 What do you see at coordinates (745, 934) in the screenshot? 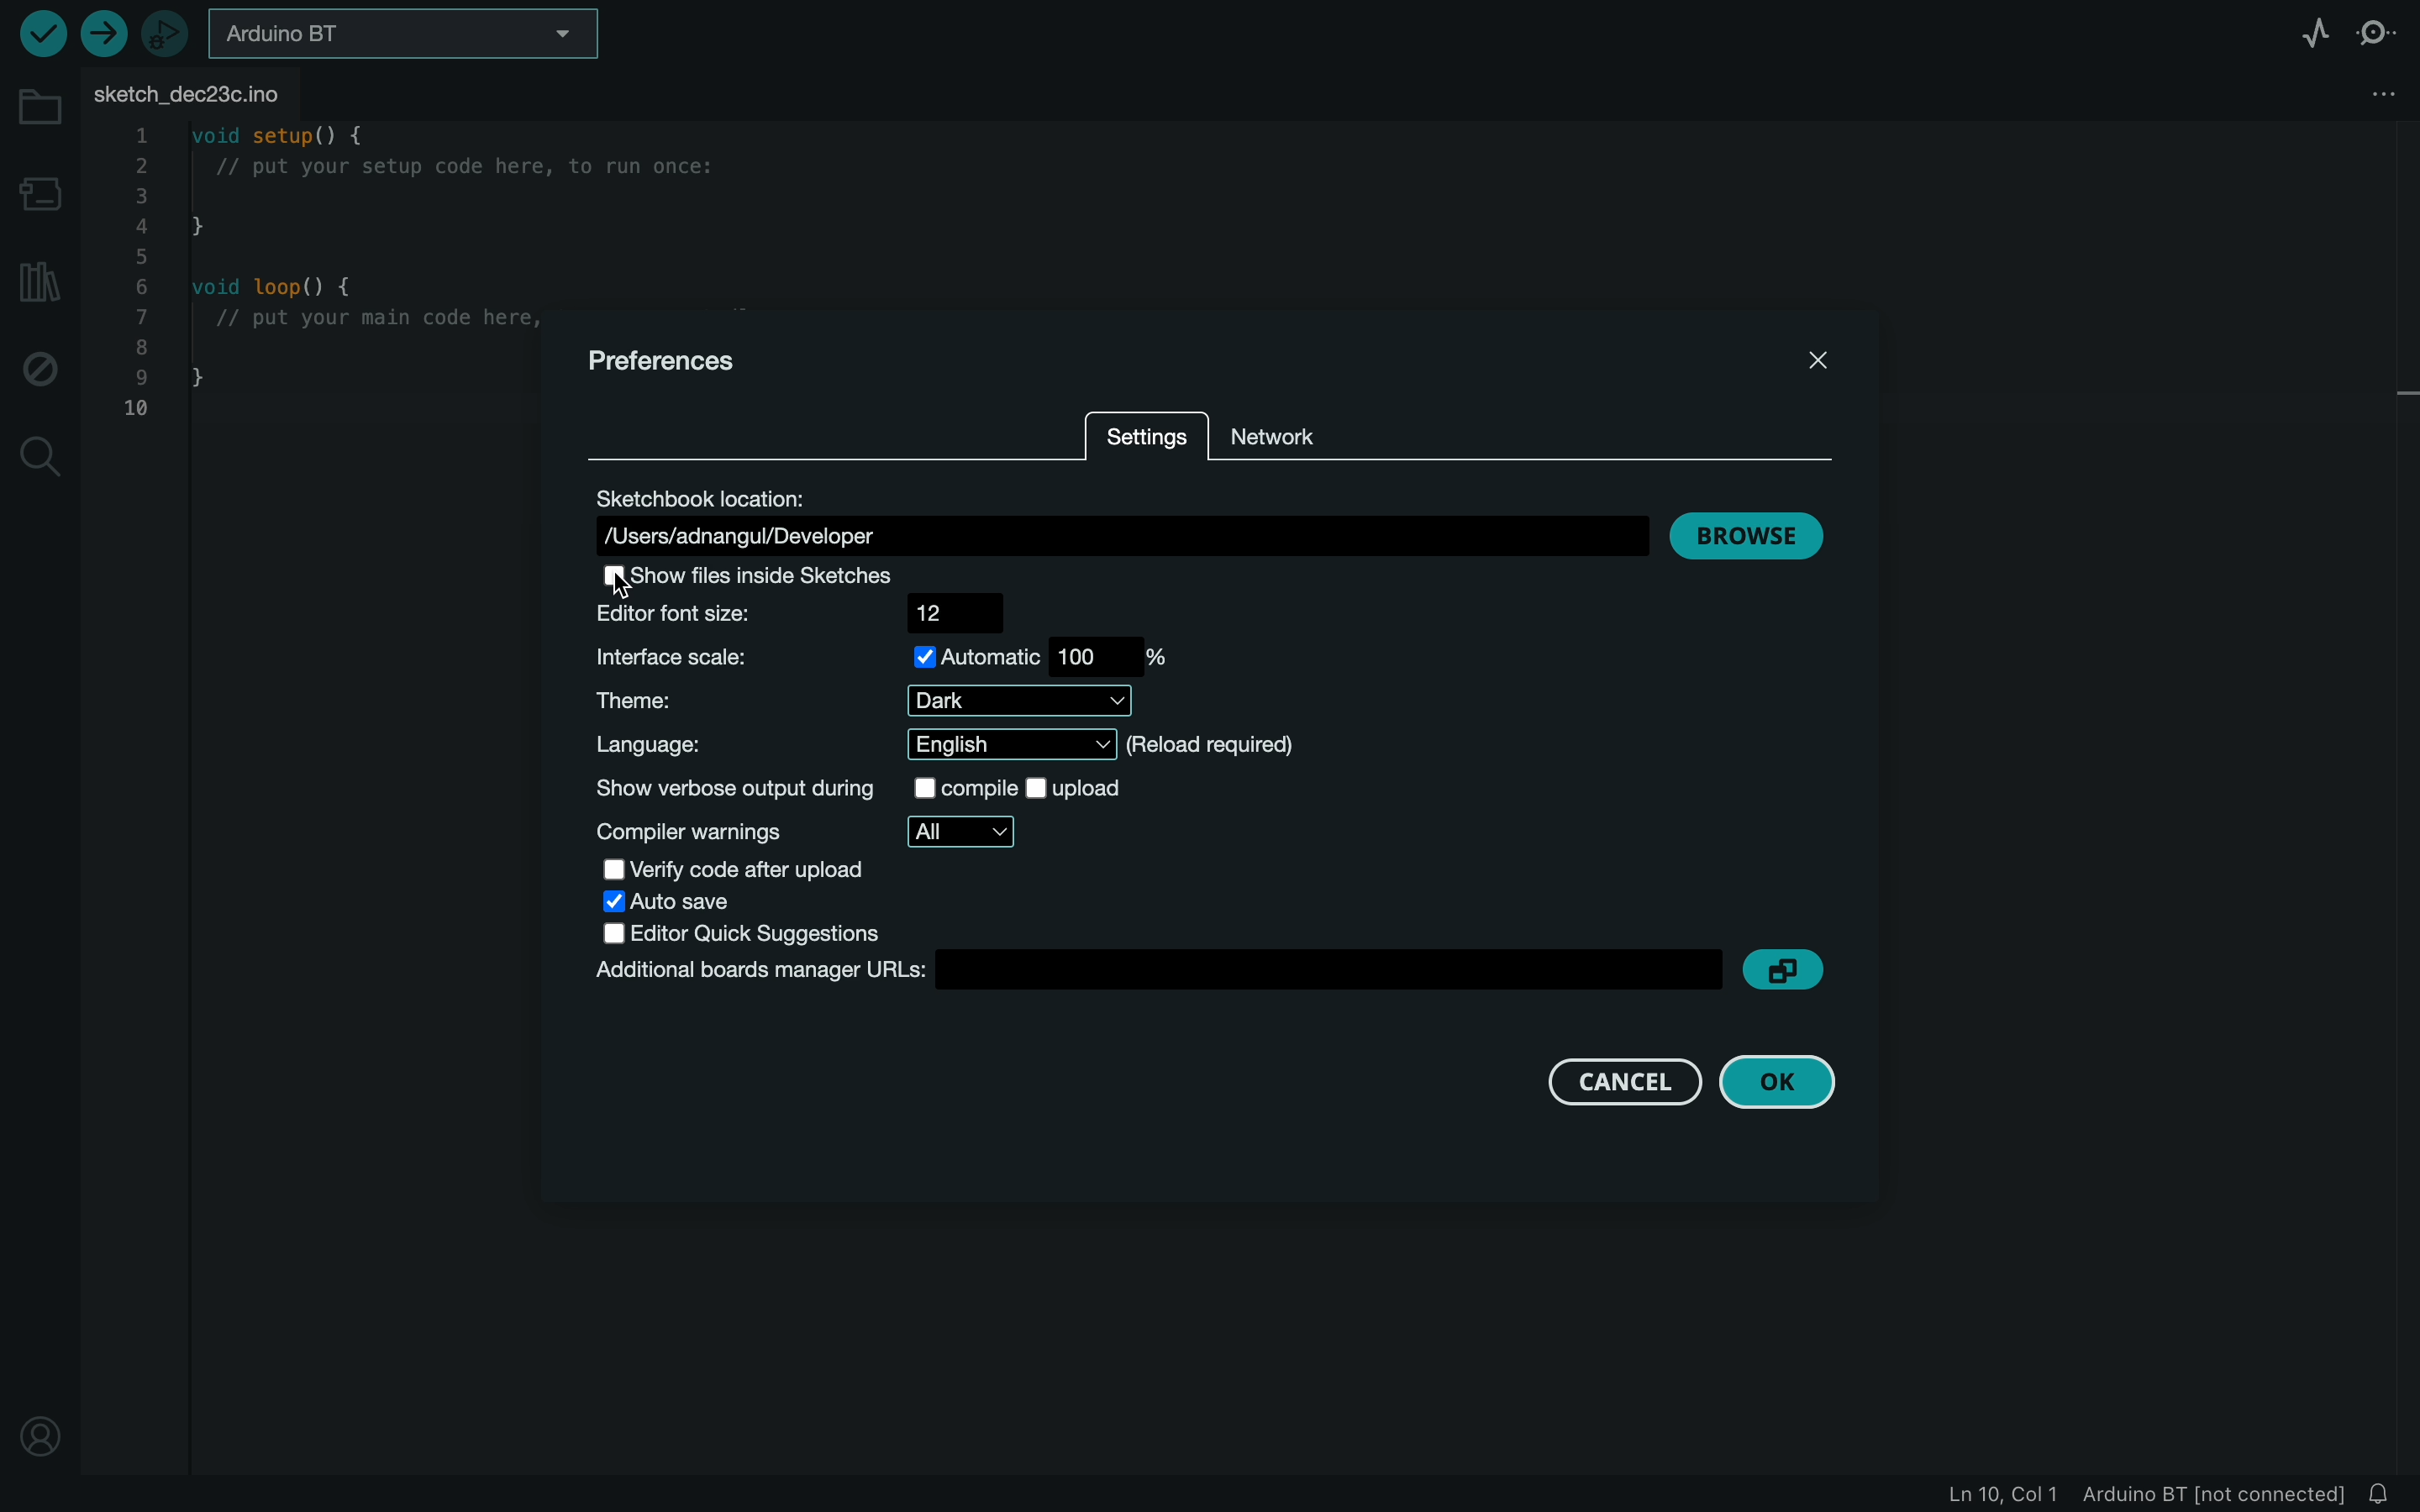
I see `editor` at bounding box center [745, 934].